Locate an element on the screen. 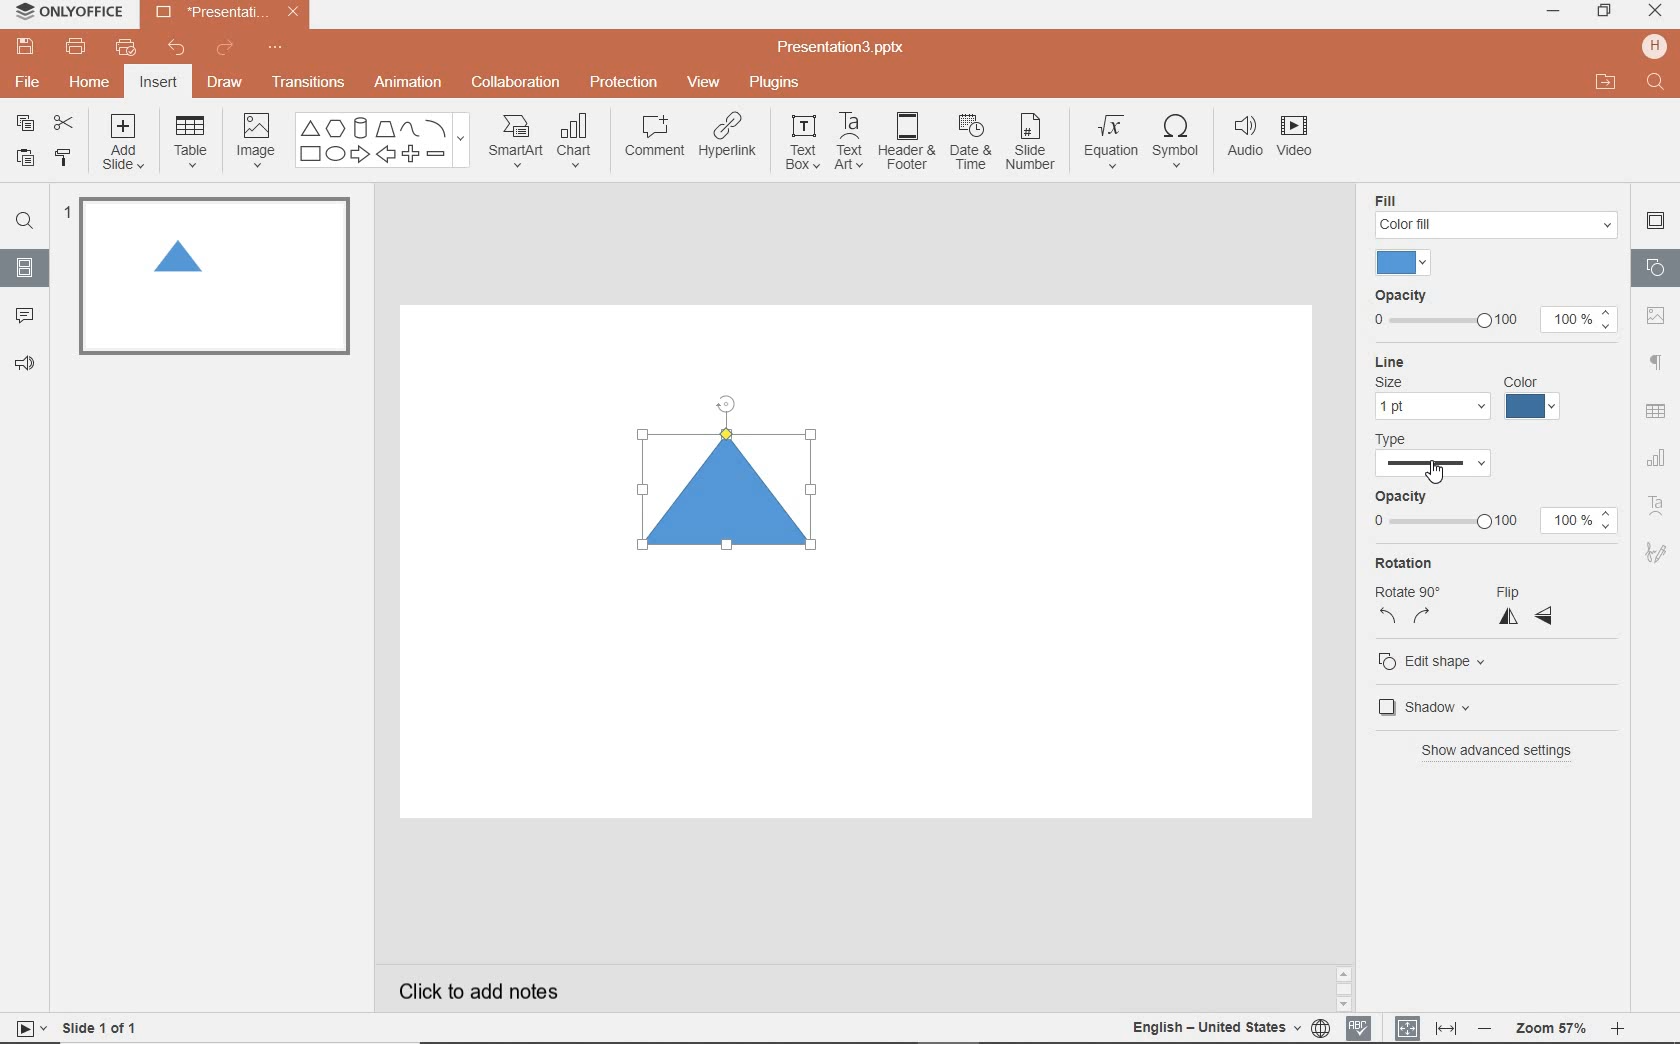 The height and width of the screenshot is (1044, 1680). UNDO is located at coordinates (178, 49).